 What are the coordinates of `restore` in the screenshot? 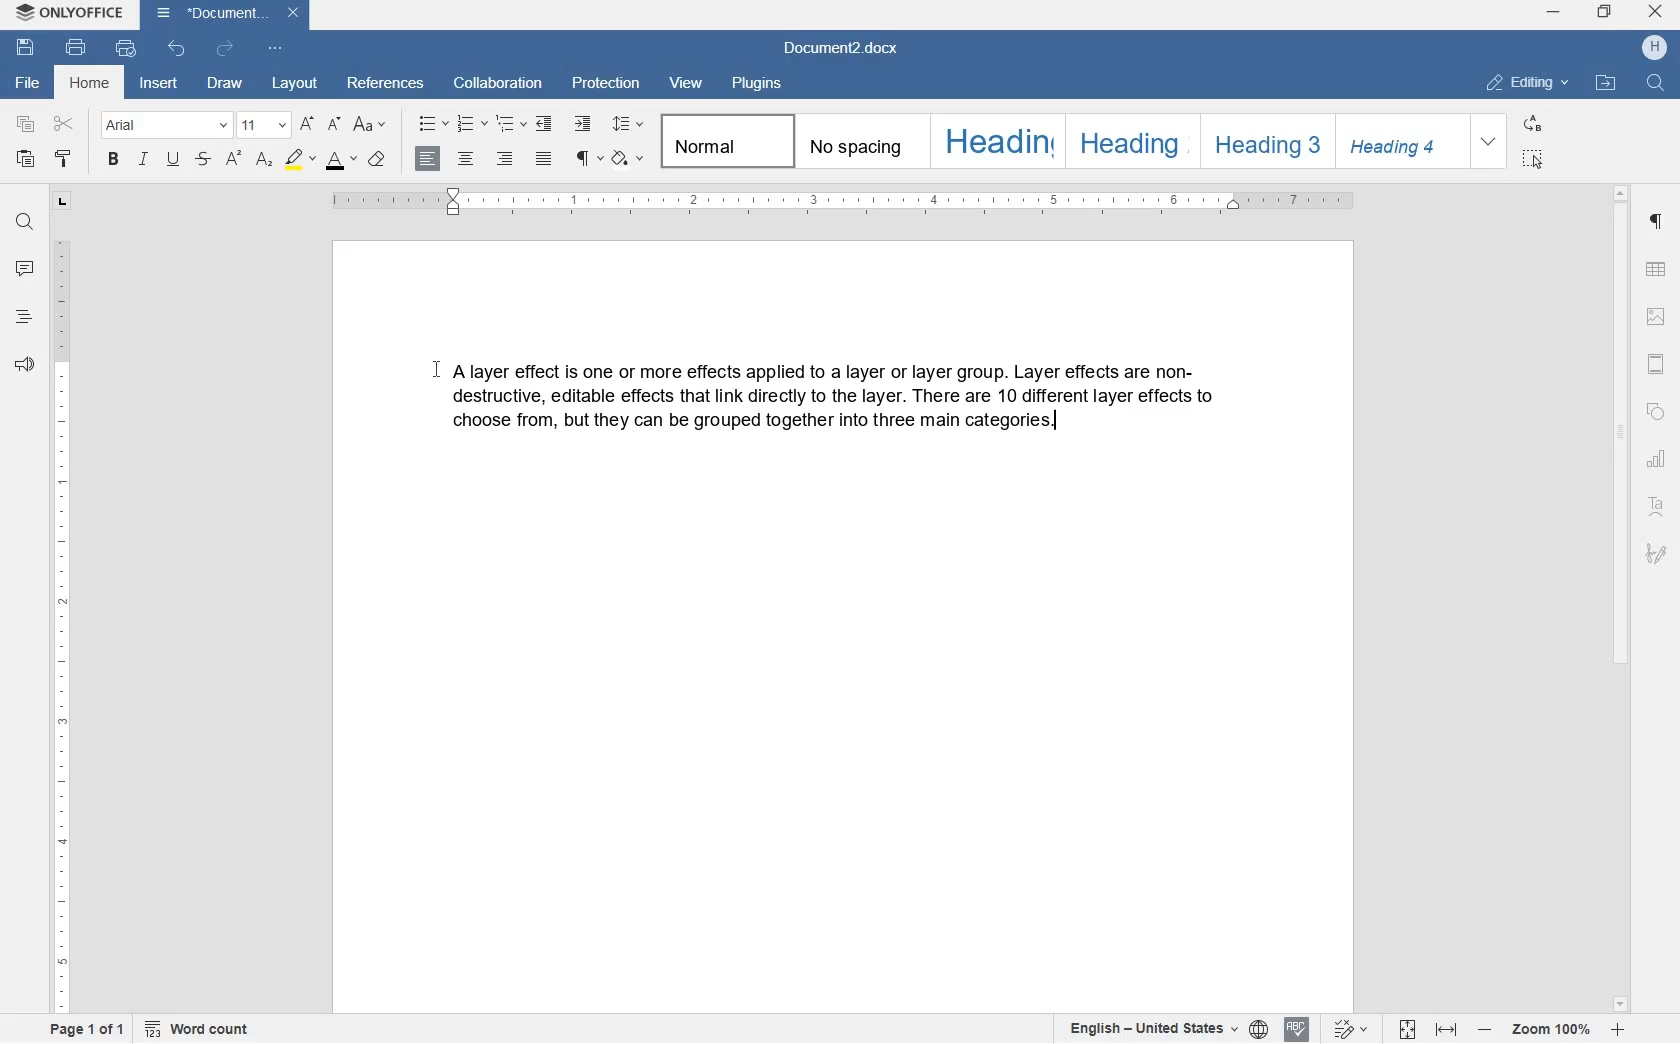 It's located at (1608, 11).